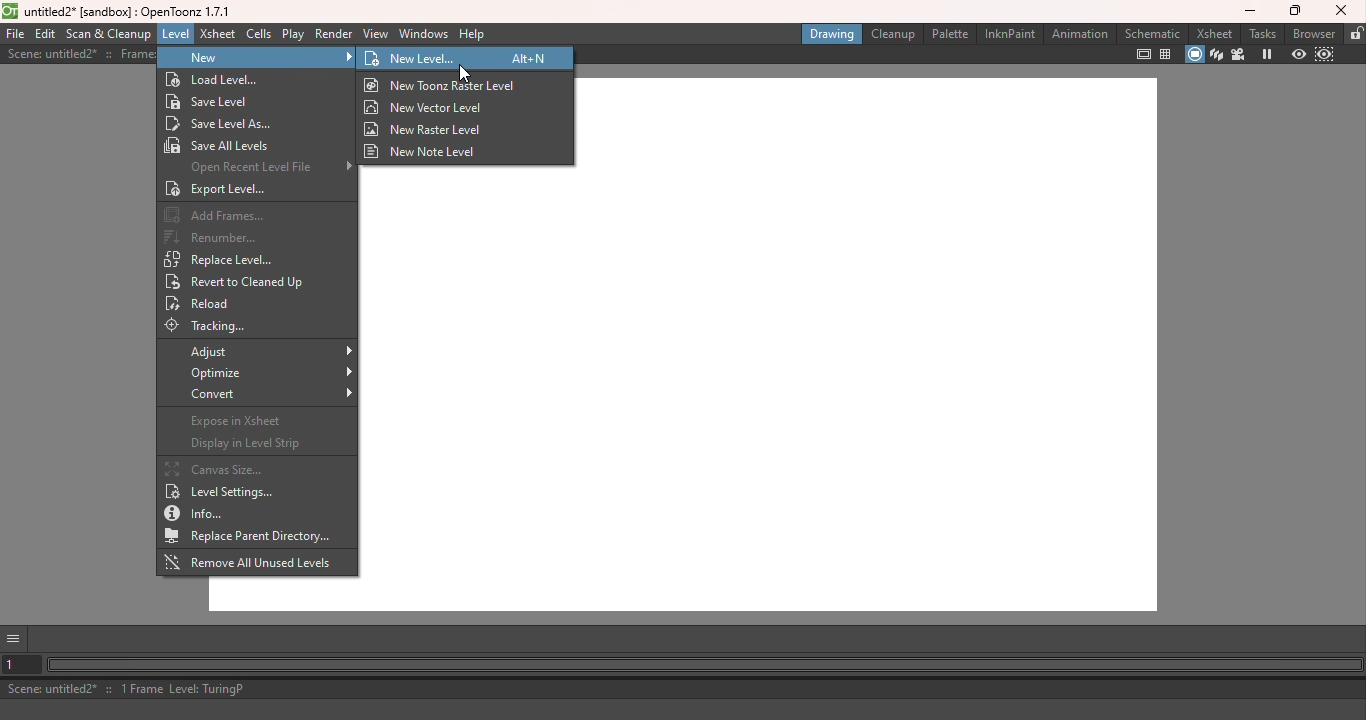 This screenshot has width=1366, height=720. Describe the element at coordinates (264, 166) in the screenshot. I see `Open recent level file` at that location.